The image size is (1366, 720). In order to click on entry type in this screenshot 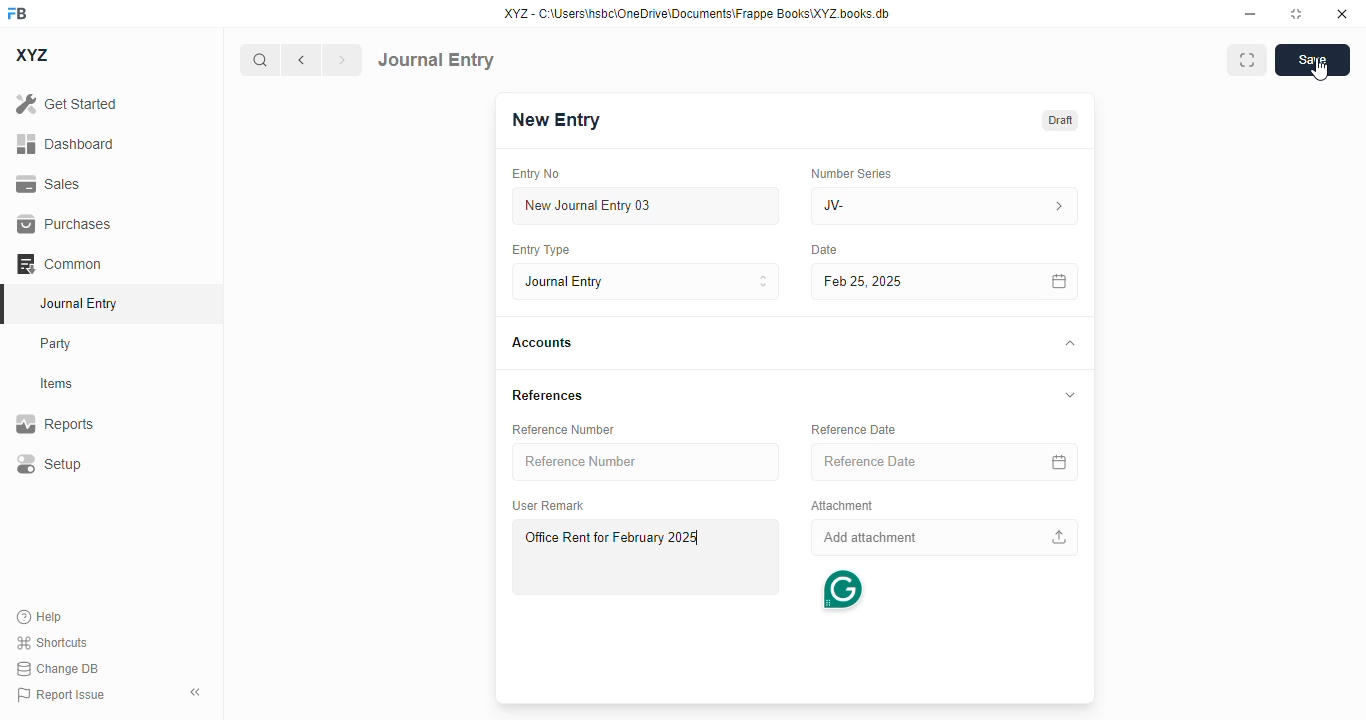, I will do `click(643, 281)`.